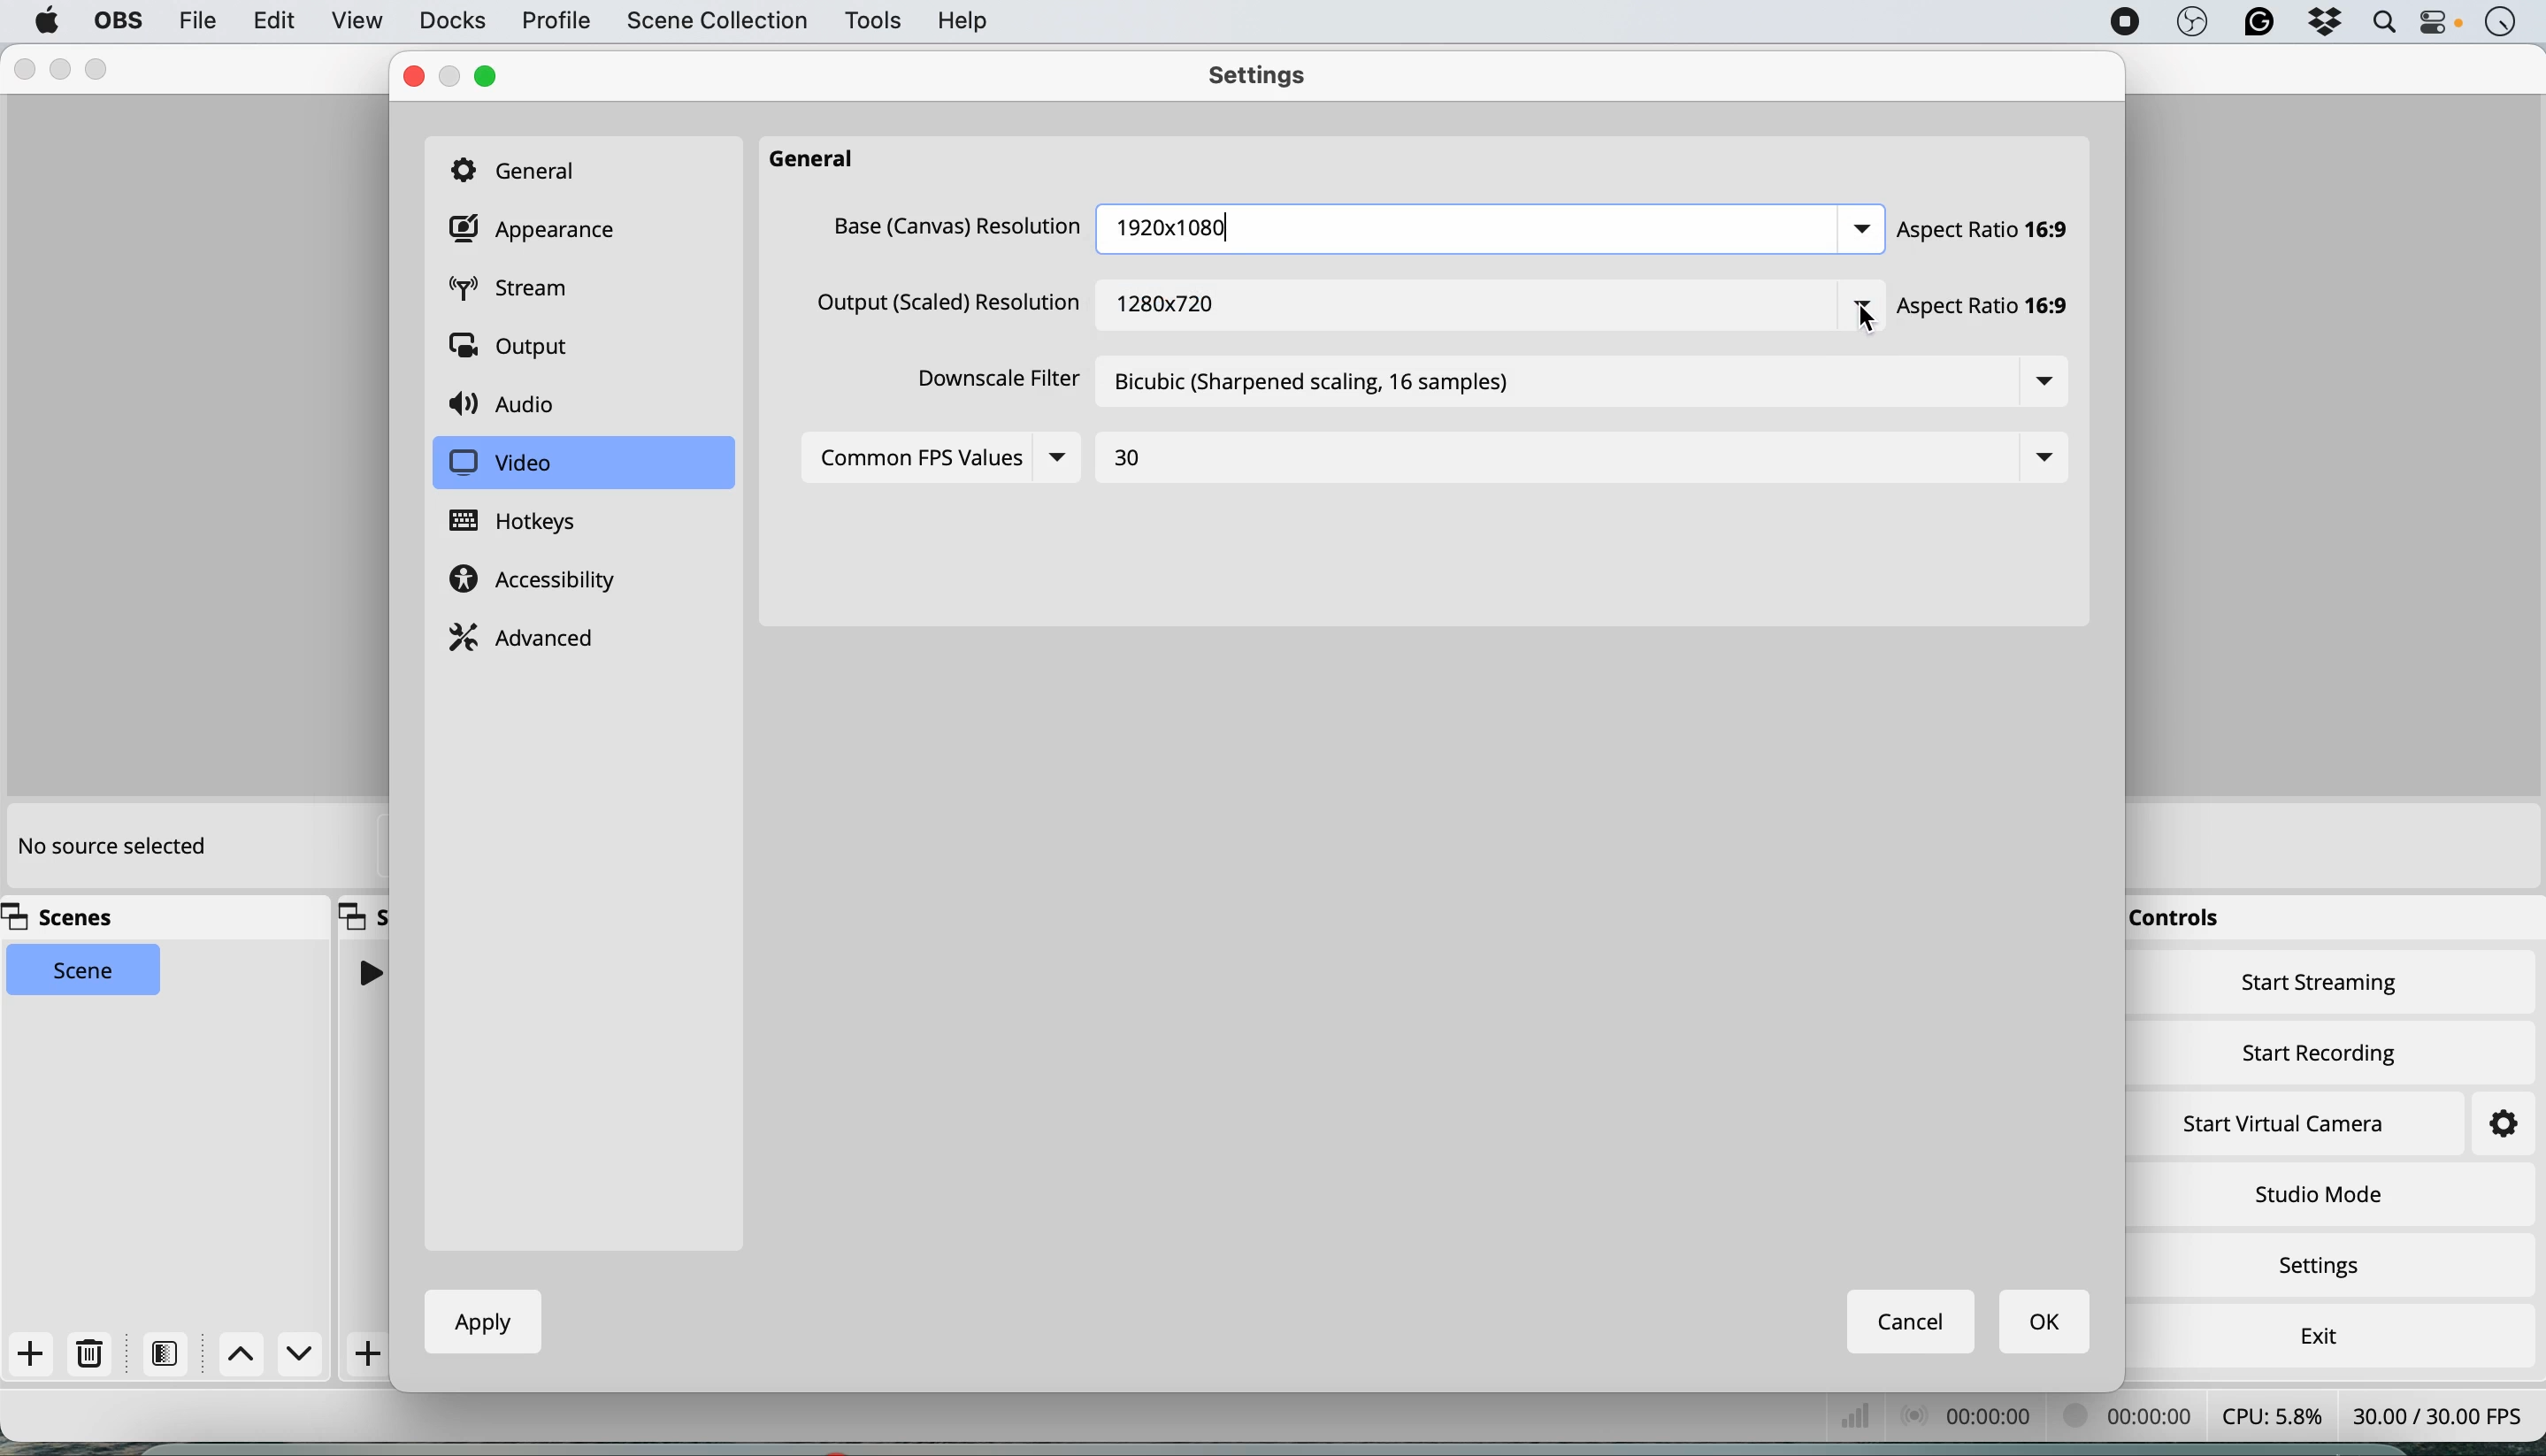 This screenshot has width=2546, height=1456. What do you see at coordinates (2183, 920) in the screenshot?
I see `controls` at bounding box center [2183, 920].